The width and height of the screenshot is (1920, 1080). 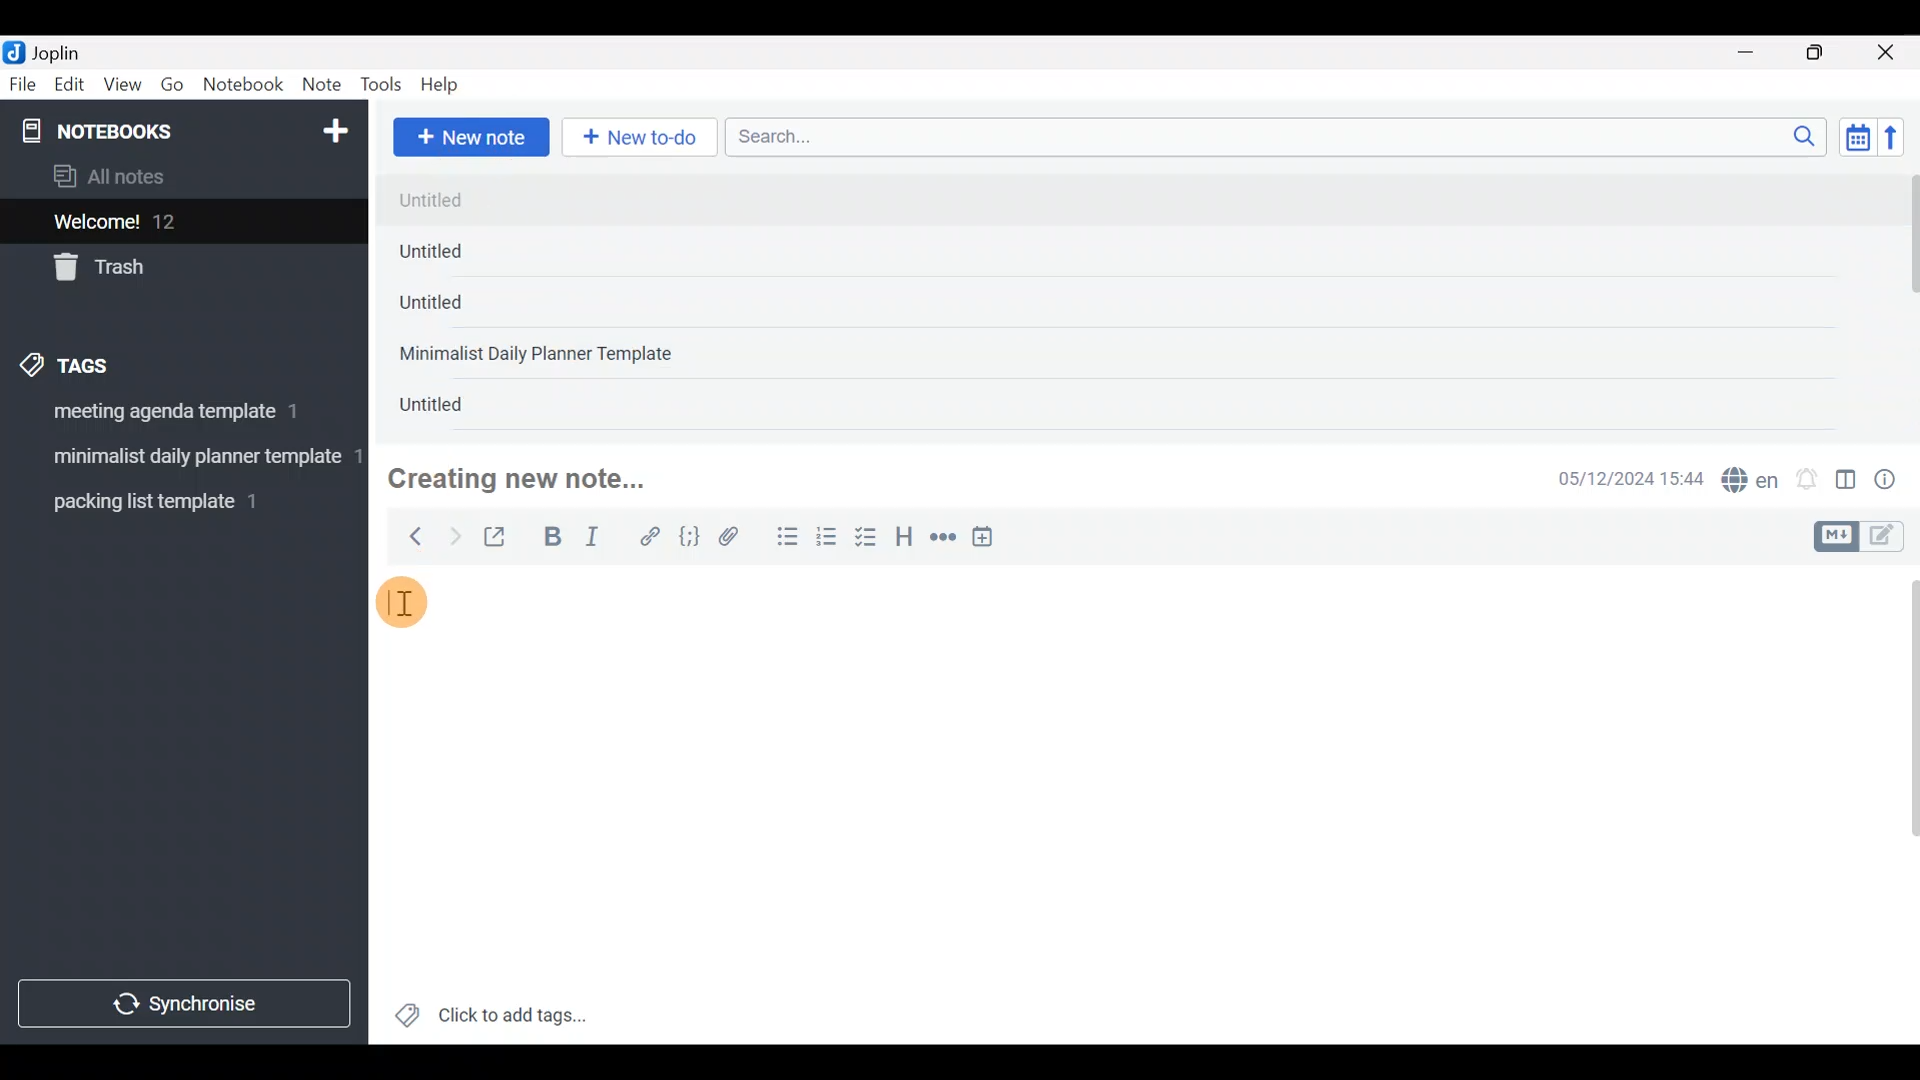 What do you see at coordinates (447, 81) in the screenshot?
I see `Help` at bounding box center [447, 81].